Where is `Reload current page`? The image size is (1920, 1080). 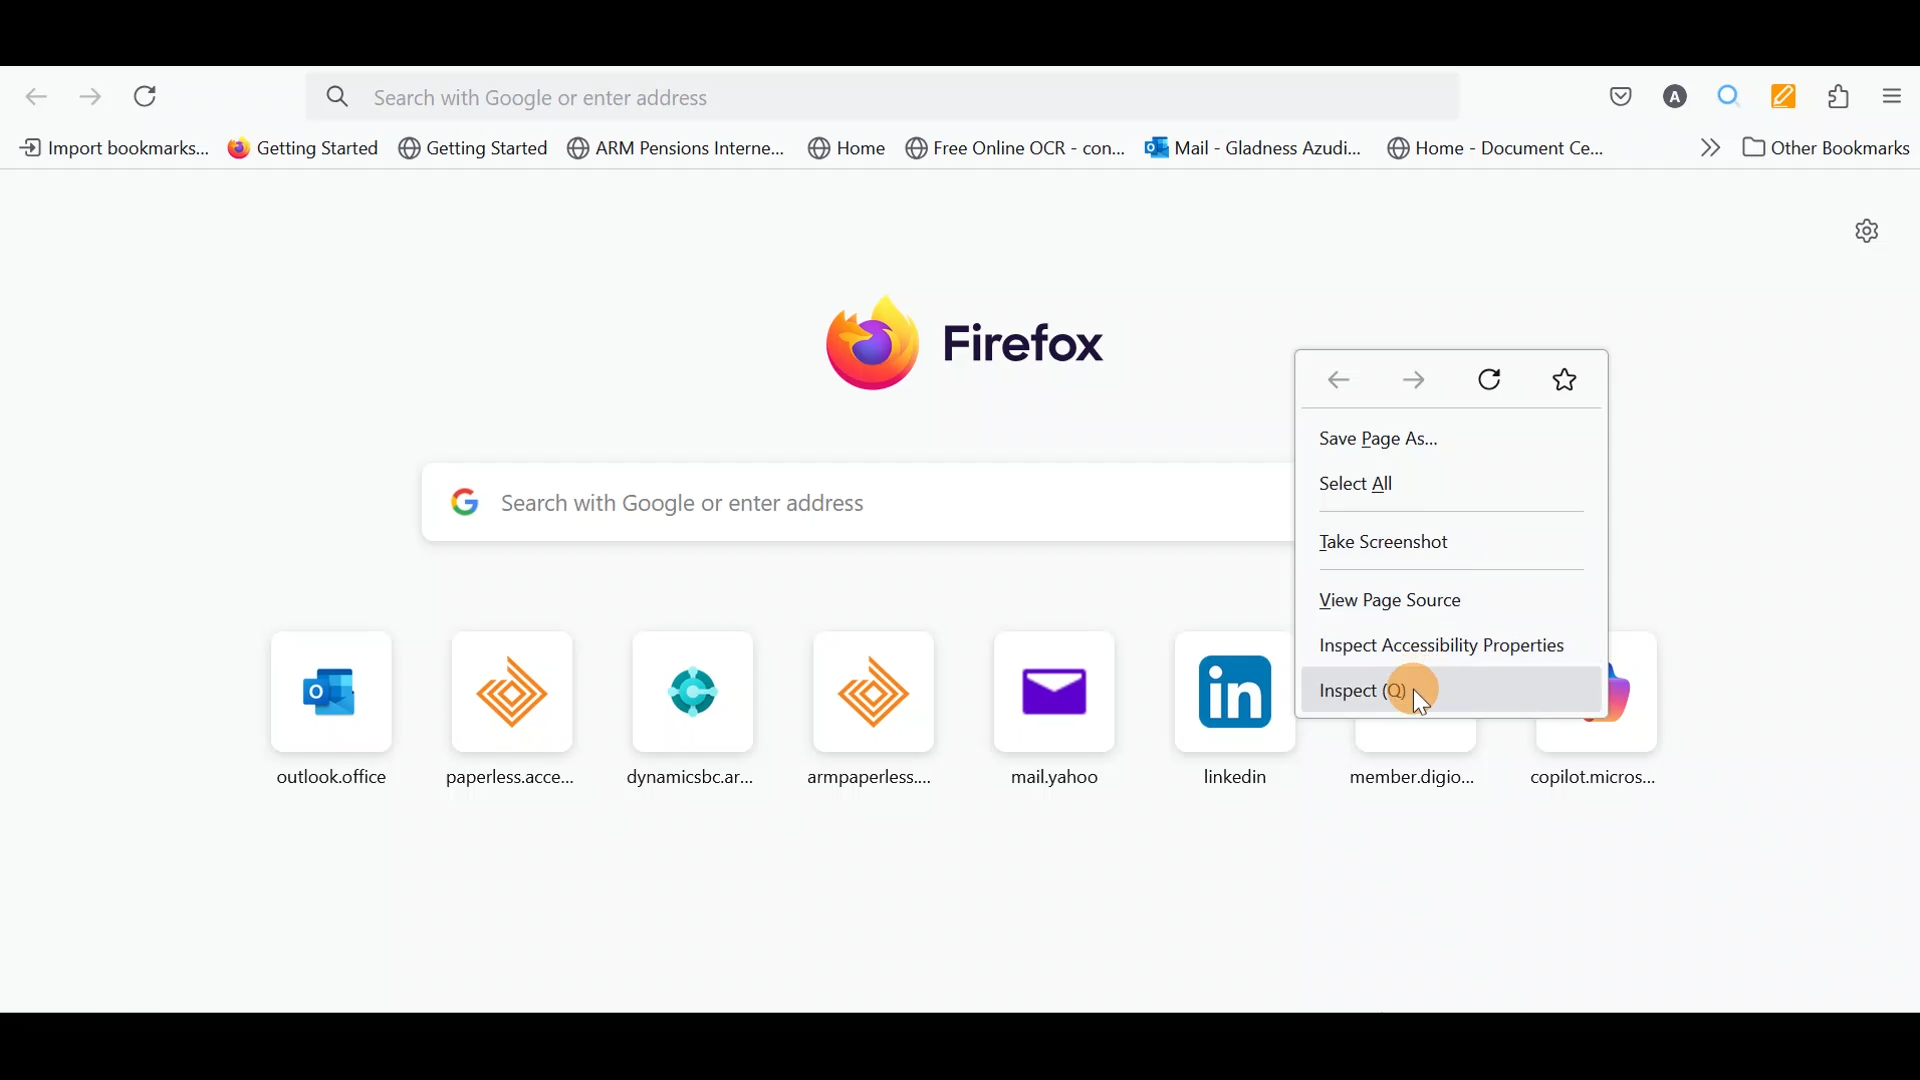 Reload current page is located at coordinates (152, 94).